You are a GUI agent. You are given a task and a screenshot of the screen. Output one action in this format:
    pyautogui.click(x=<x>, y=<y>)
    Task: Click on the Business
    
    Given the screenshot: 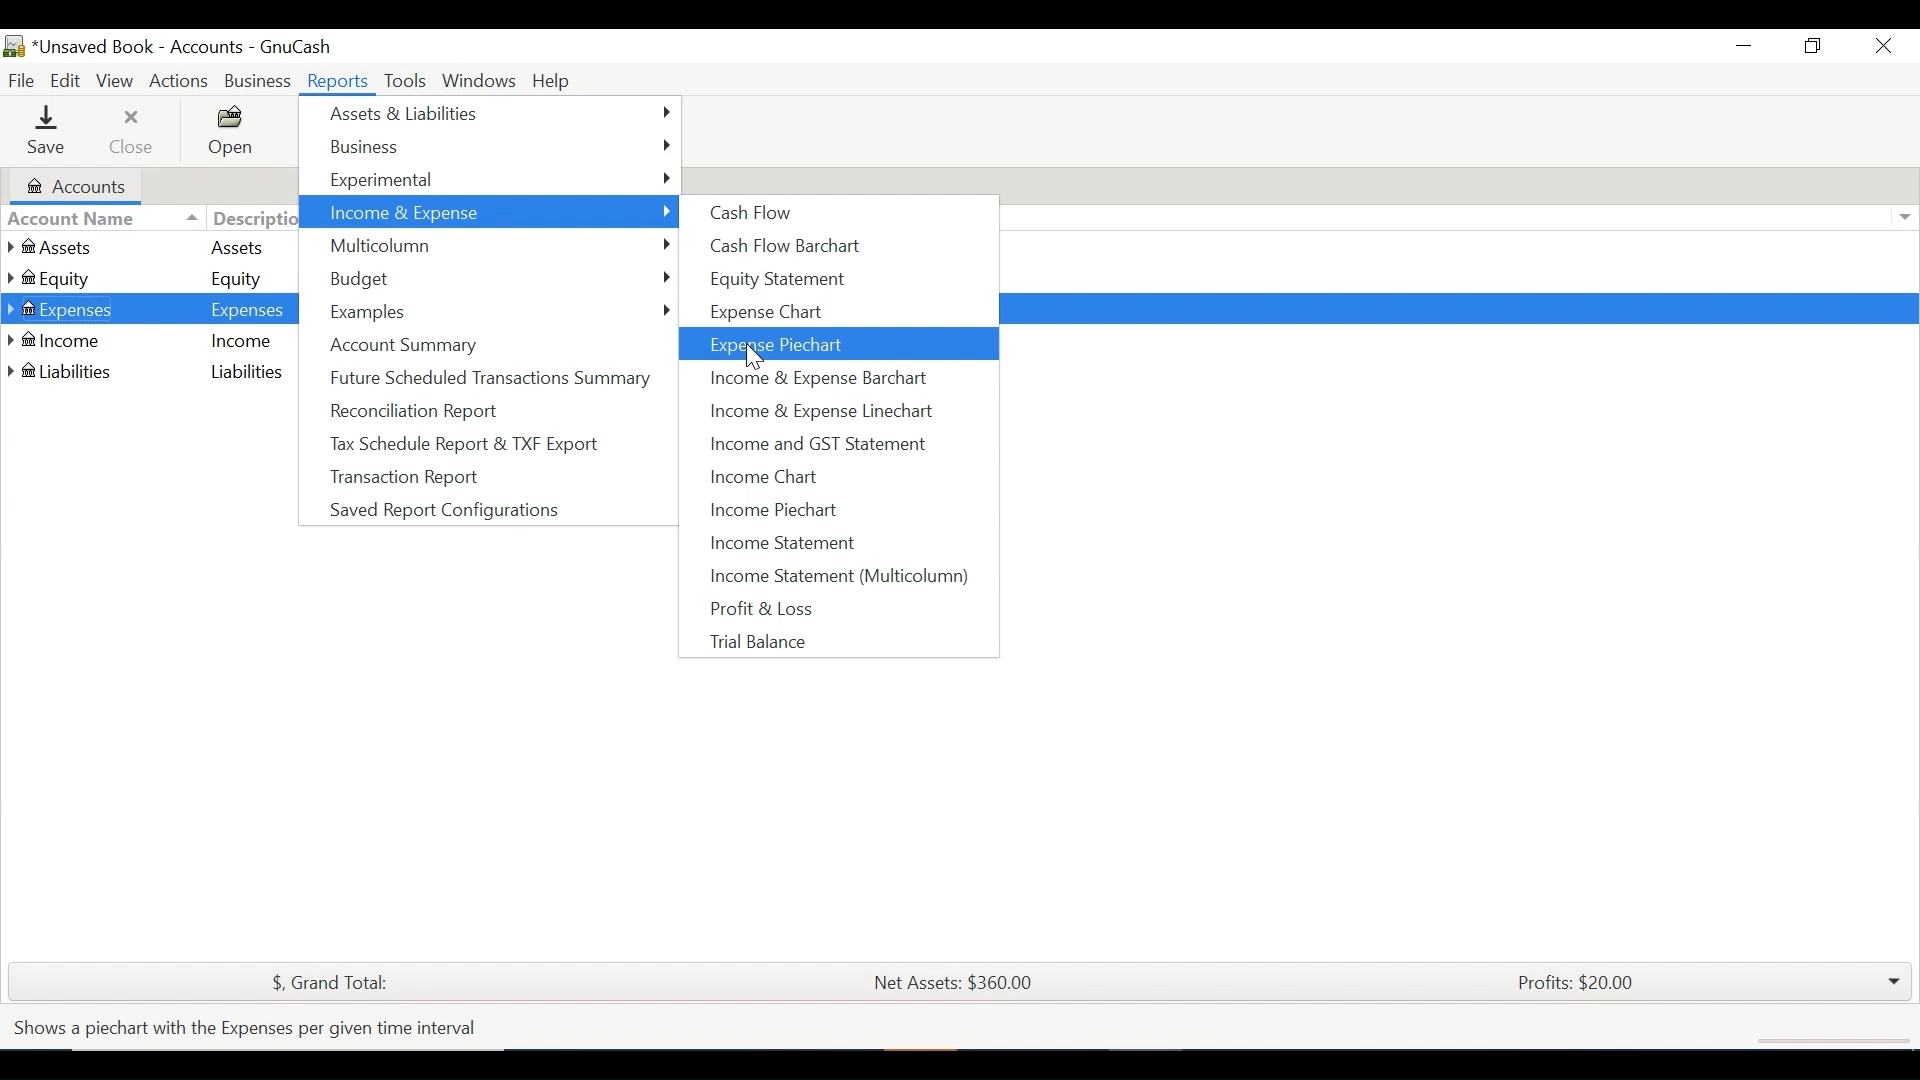 What is the action you would take?
    pyautogui.click(x=259, y=77)
    